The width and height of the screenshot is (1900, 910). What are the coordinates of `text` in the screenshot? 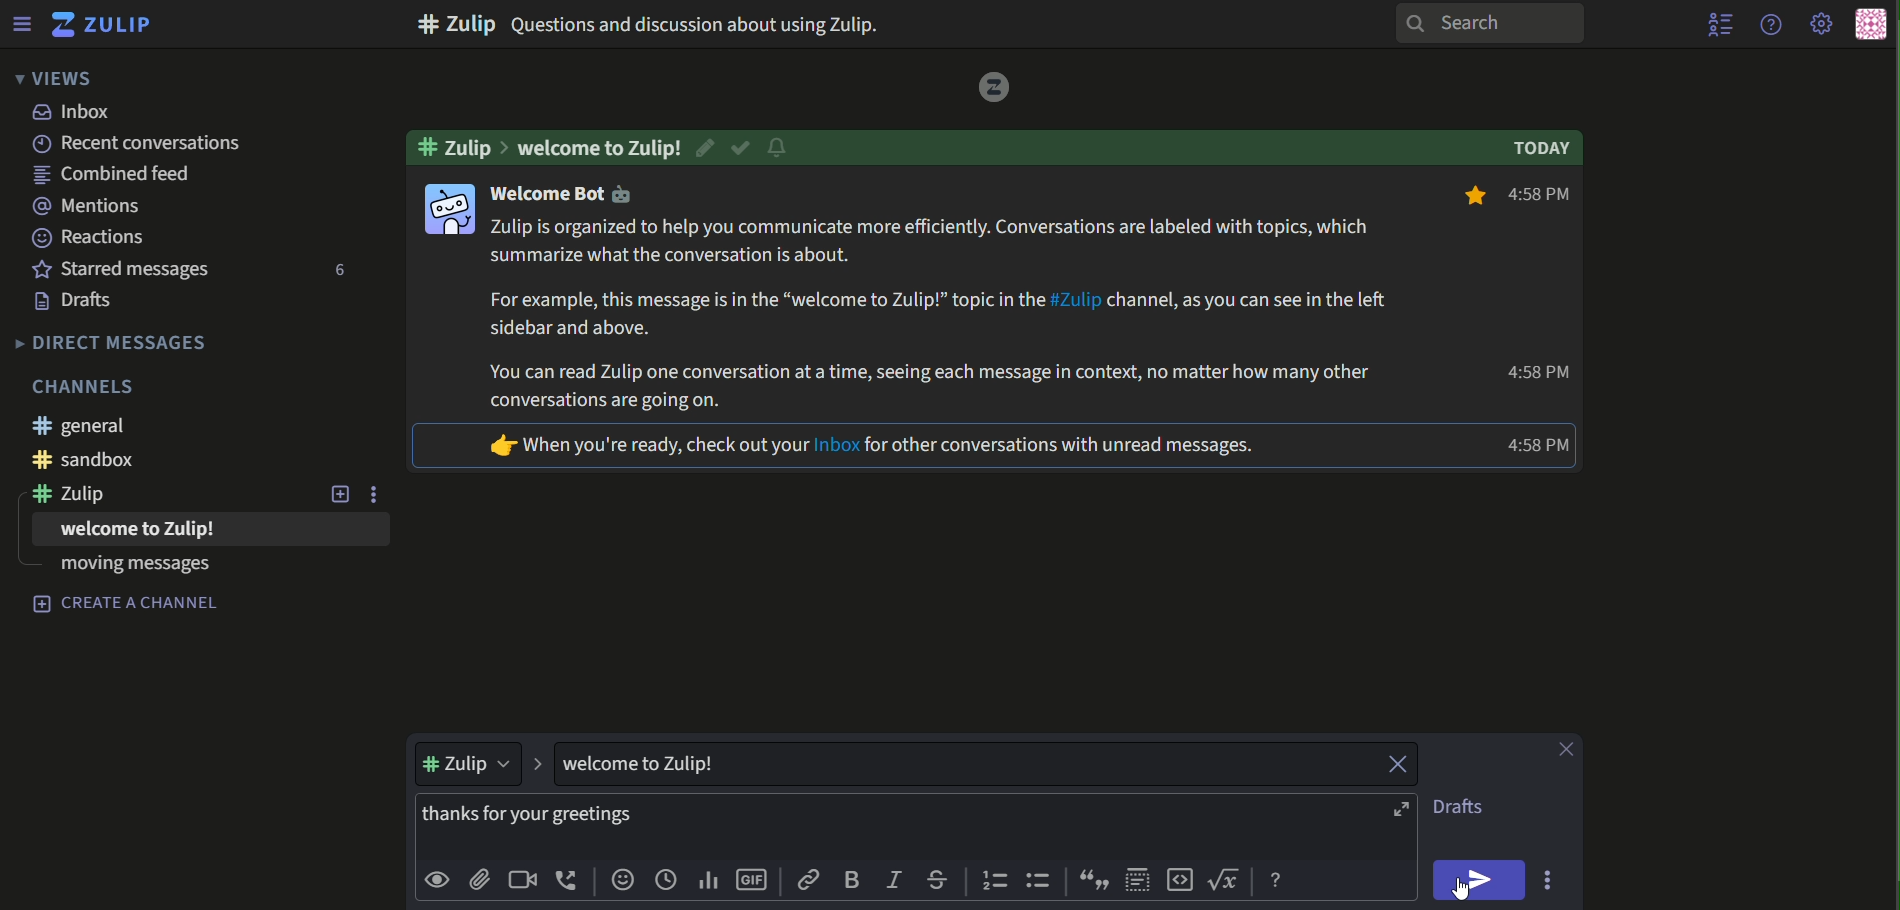 It's located at (943, 315).